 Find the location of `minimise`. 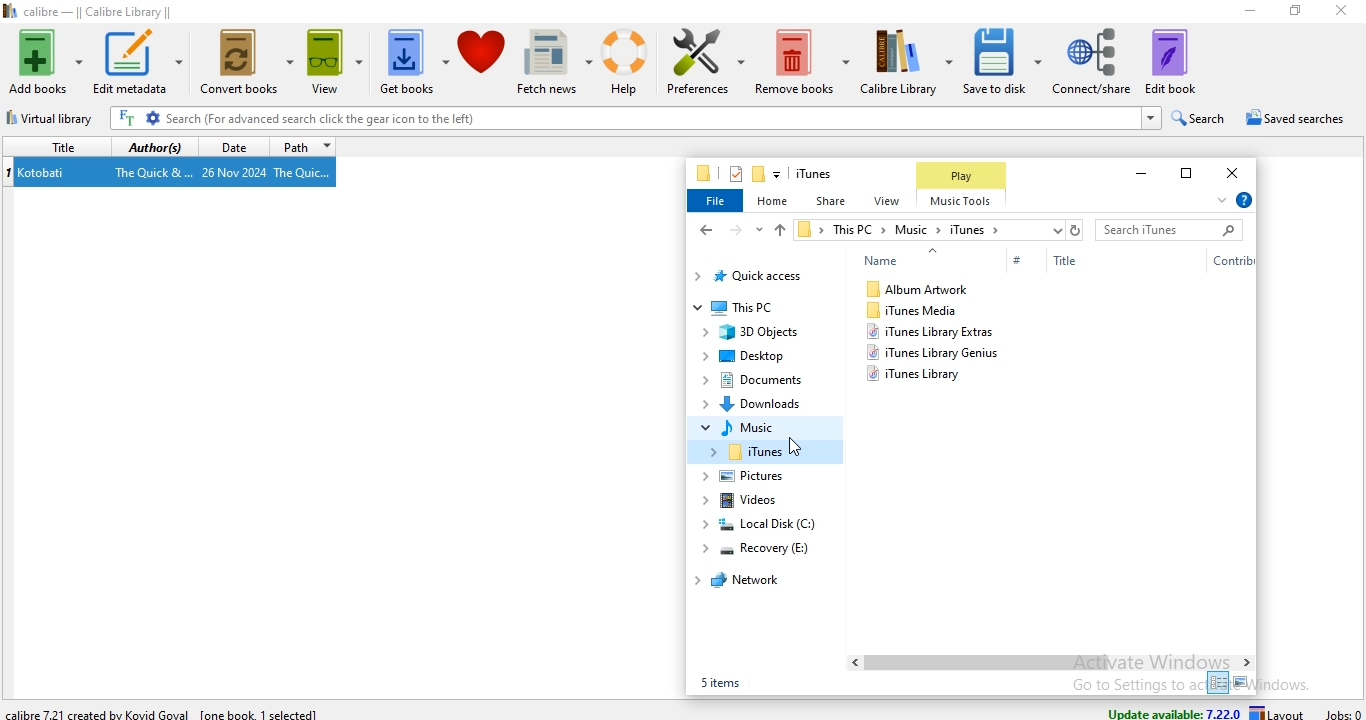

minimise is located at coordinates (1135, 175).